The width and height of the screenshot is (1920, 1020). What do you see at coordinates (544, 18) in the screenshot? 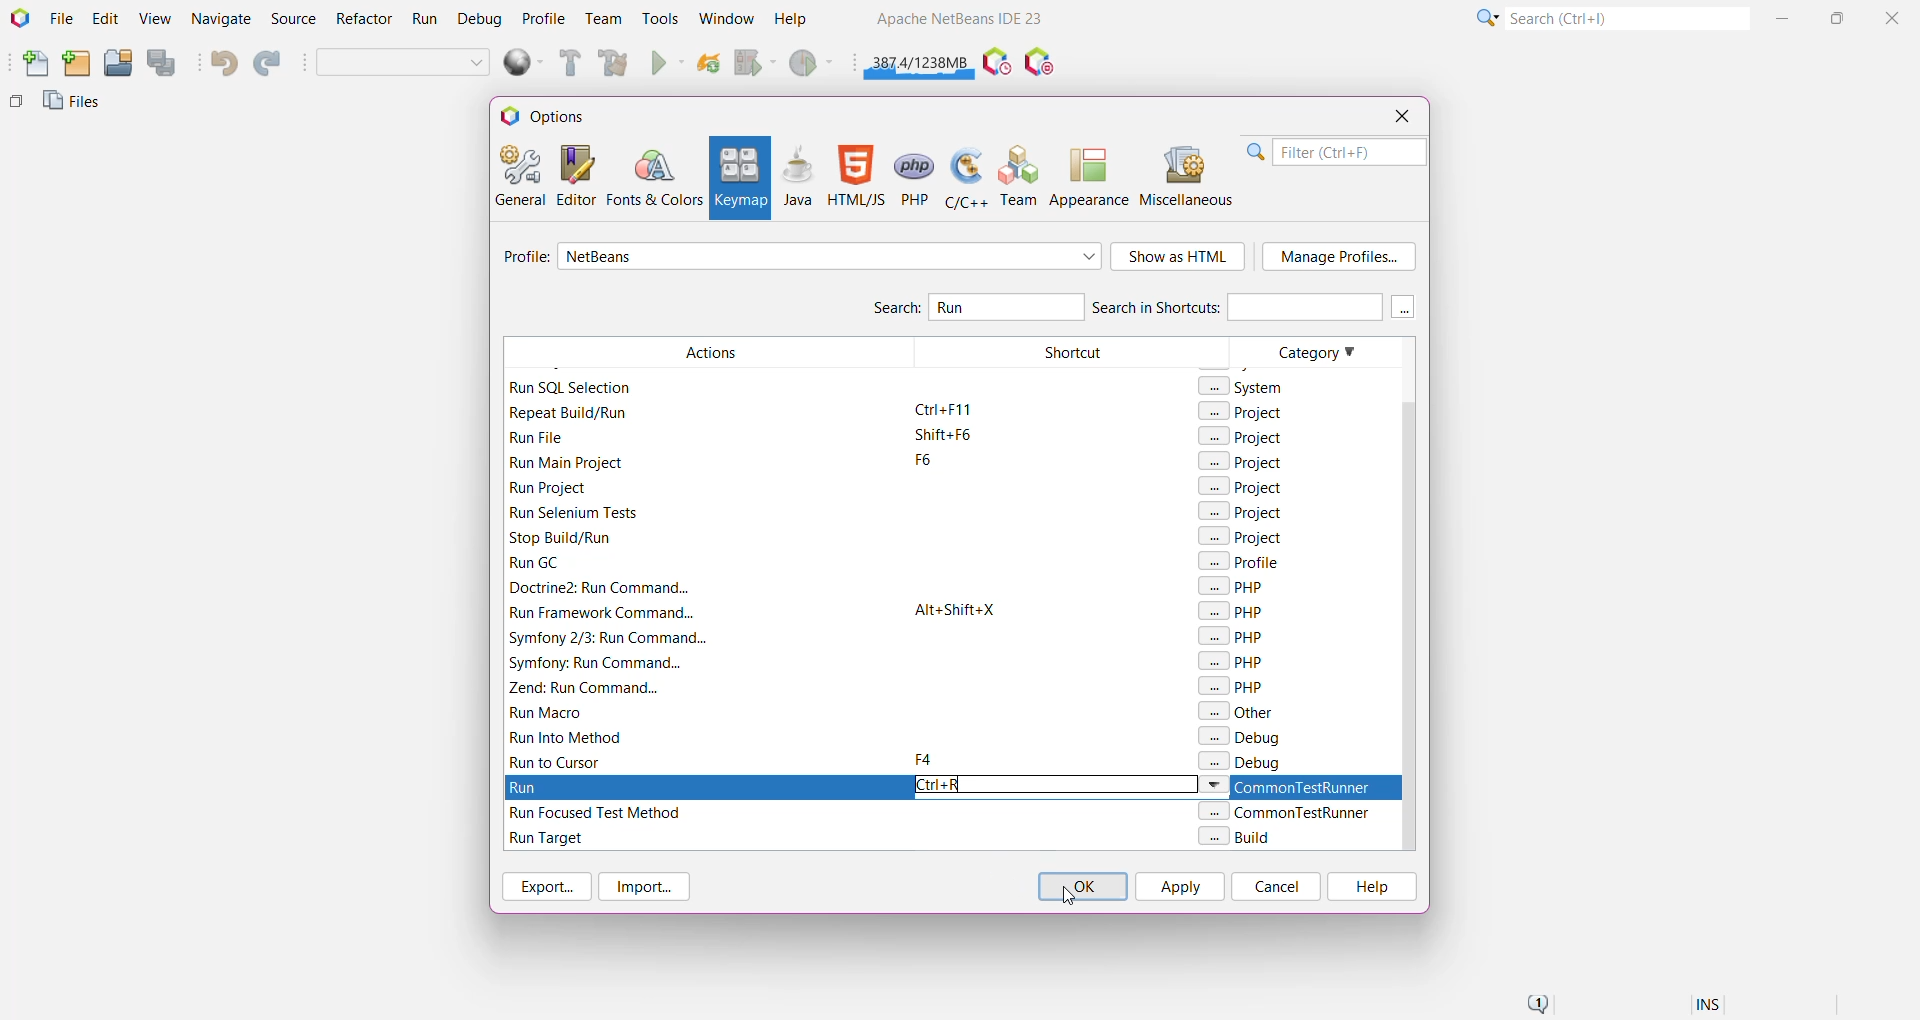
I see `Profile` at bounding box center [544, 18].